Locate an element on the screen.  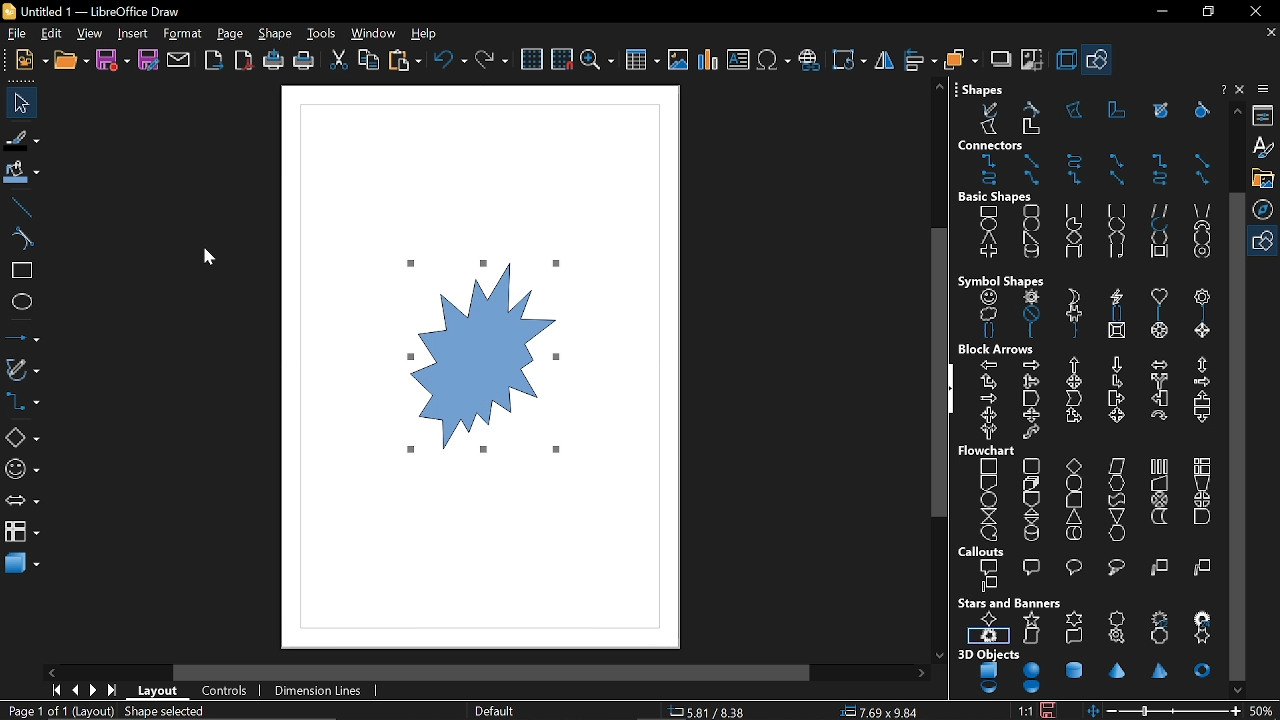
Navigator is located at coordinates (1266, 209).